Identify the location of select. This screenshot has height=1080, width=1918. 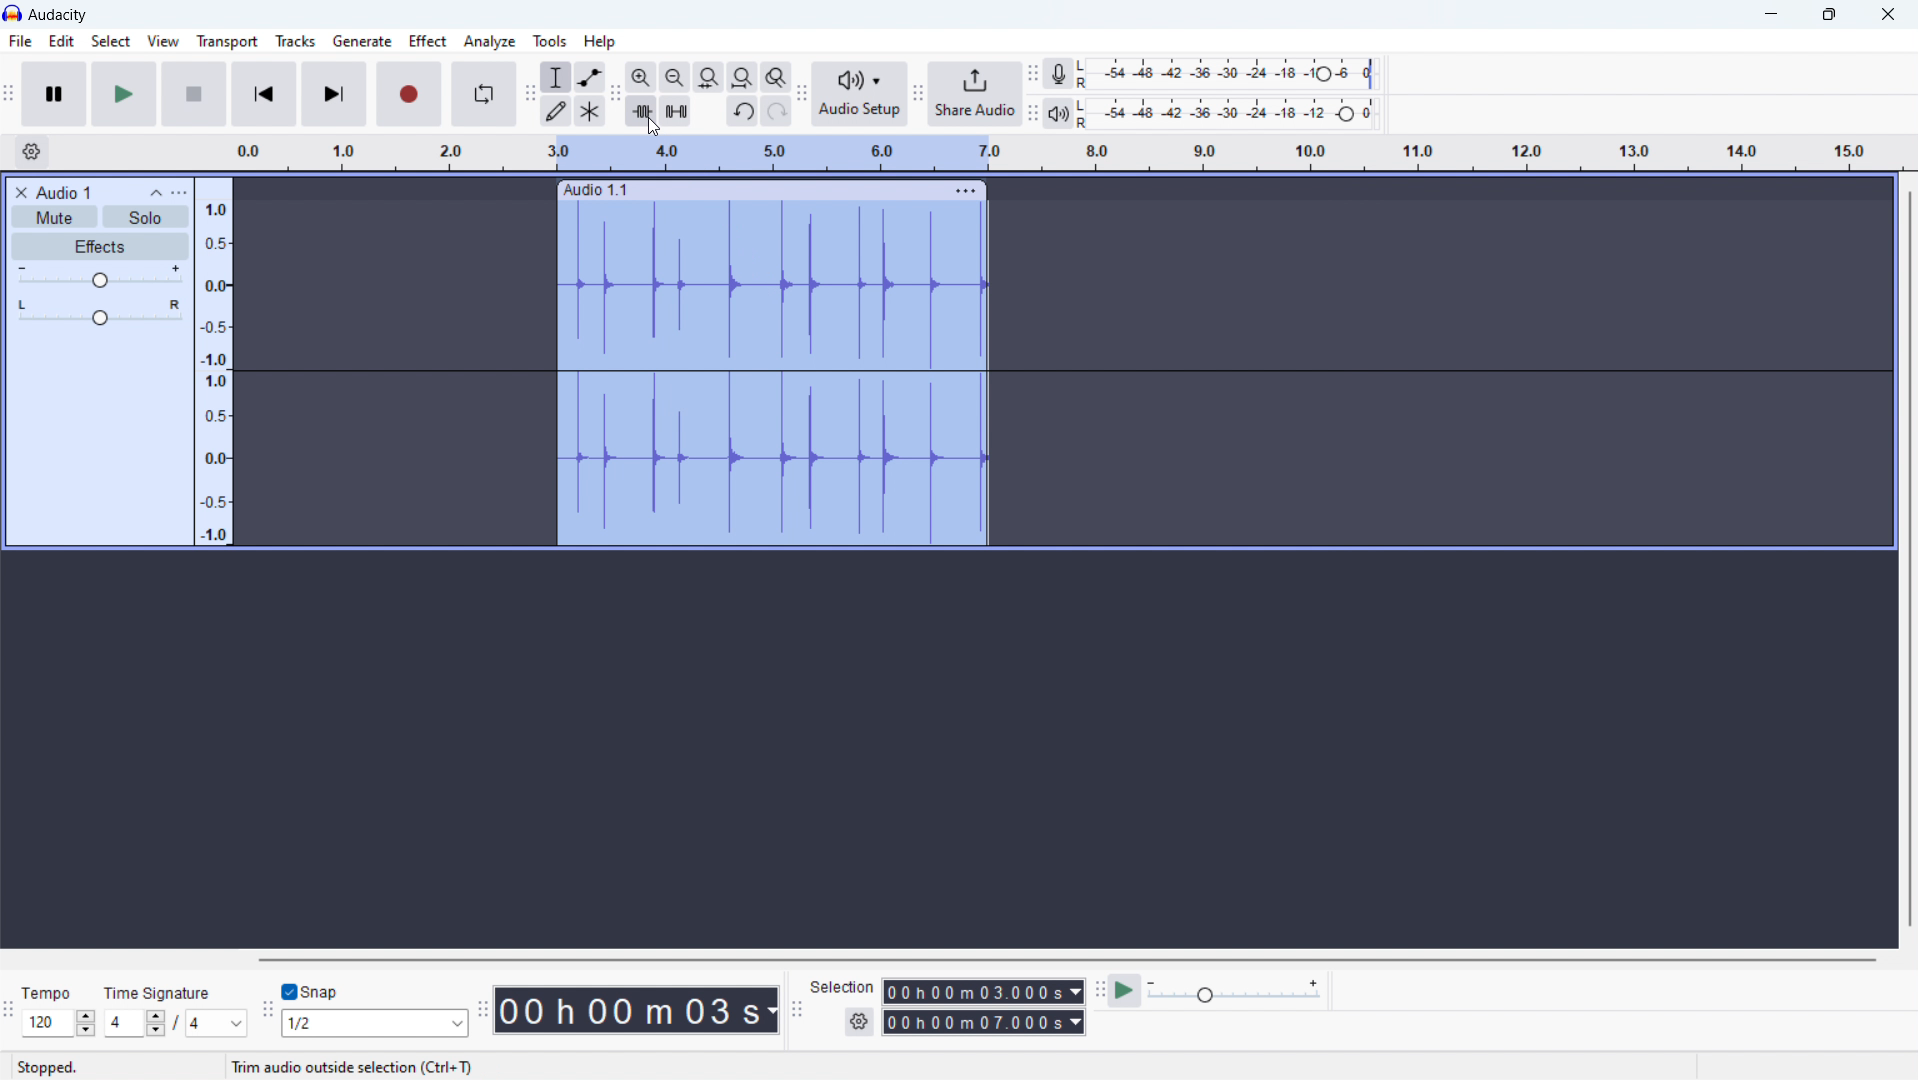
(111, 40).